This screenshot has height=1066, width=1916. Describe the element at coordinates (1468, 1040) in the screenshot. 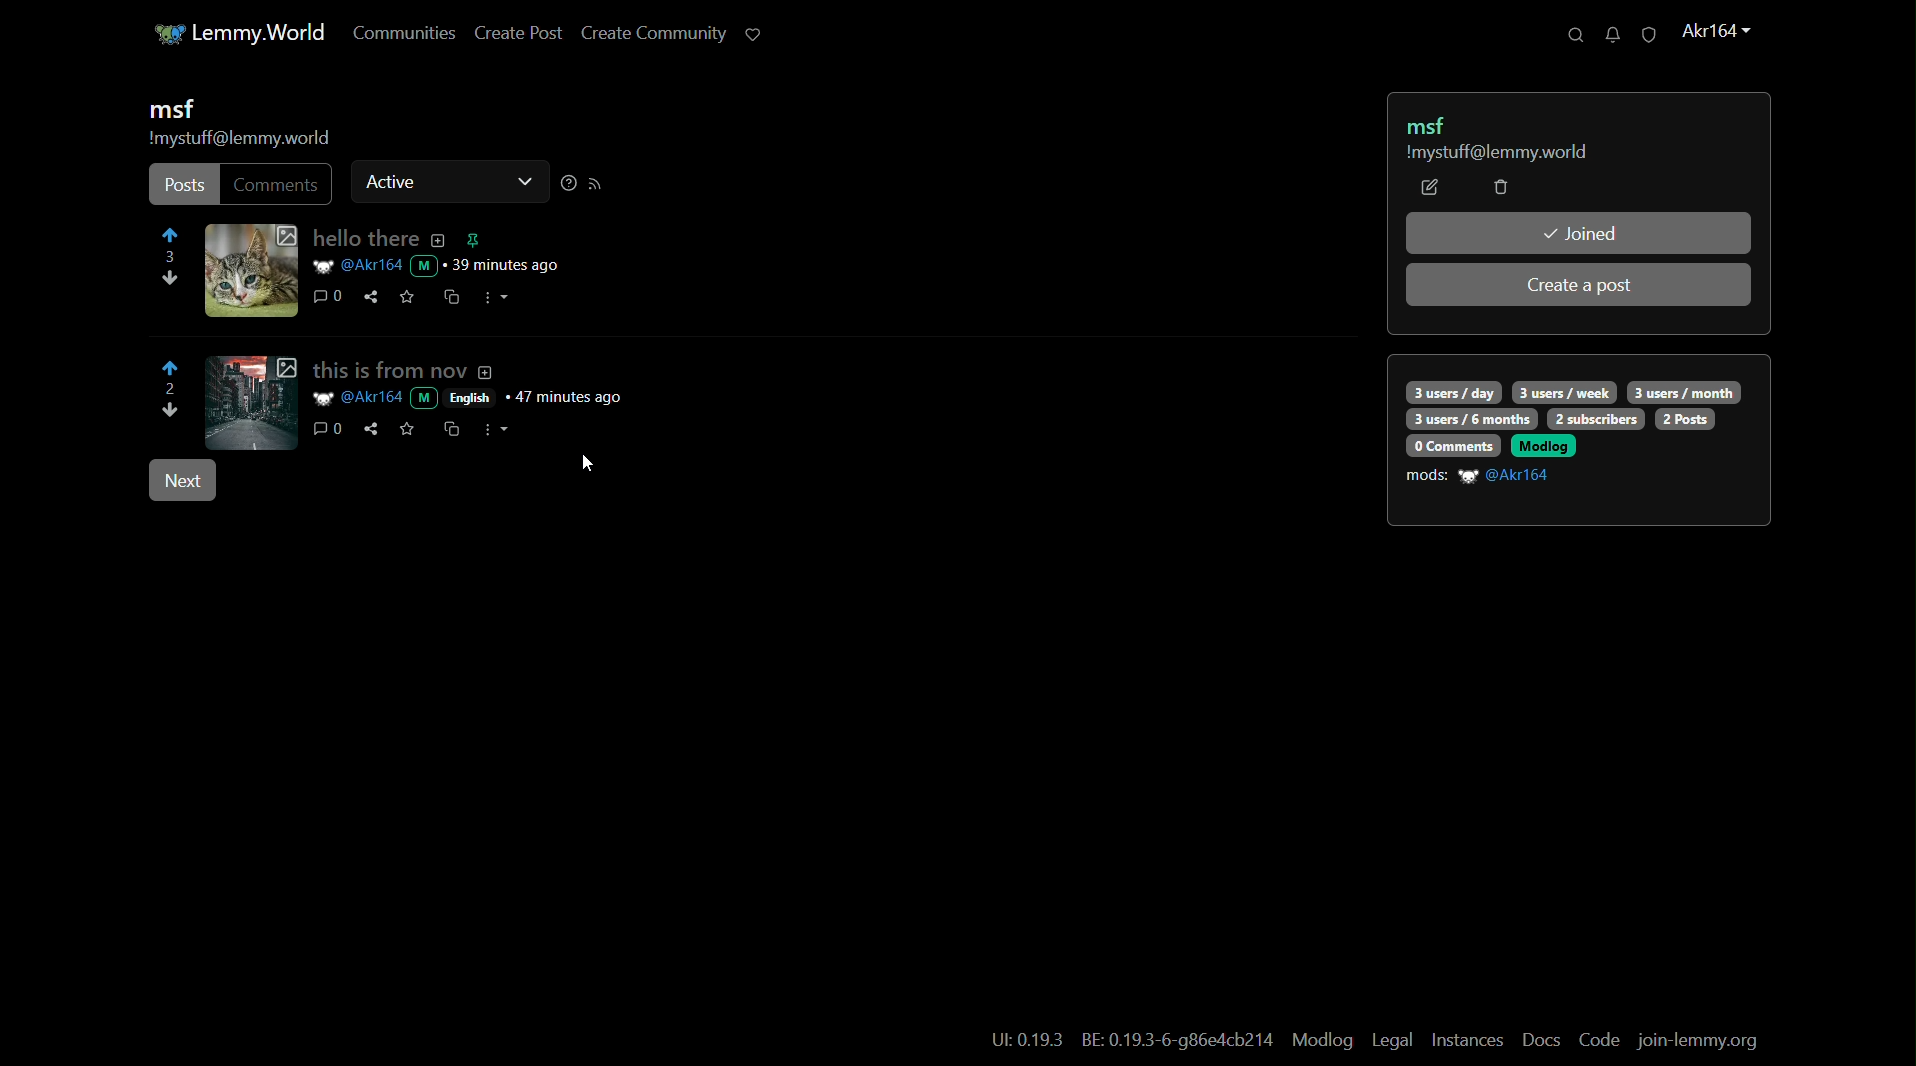

I see `instances` at that location.